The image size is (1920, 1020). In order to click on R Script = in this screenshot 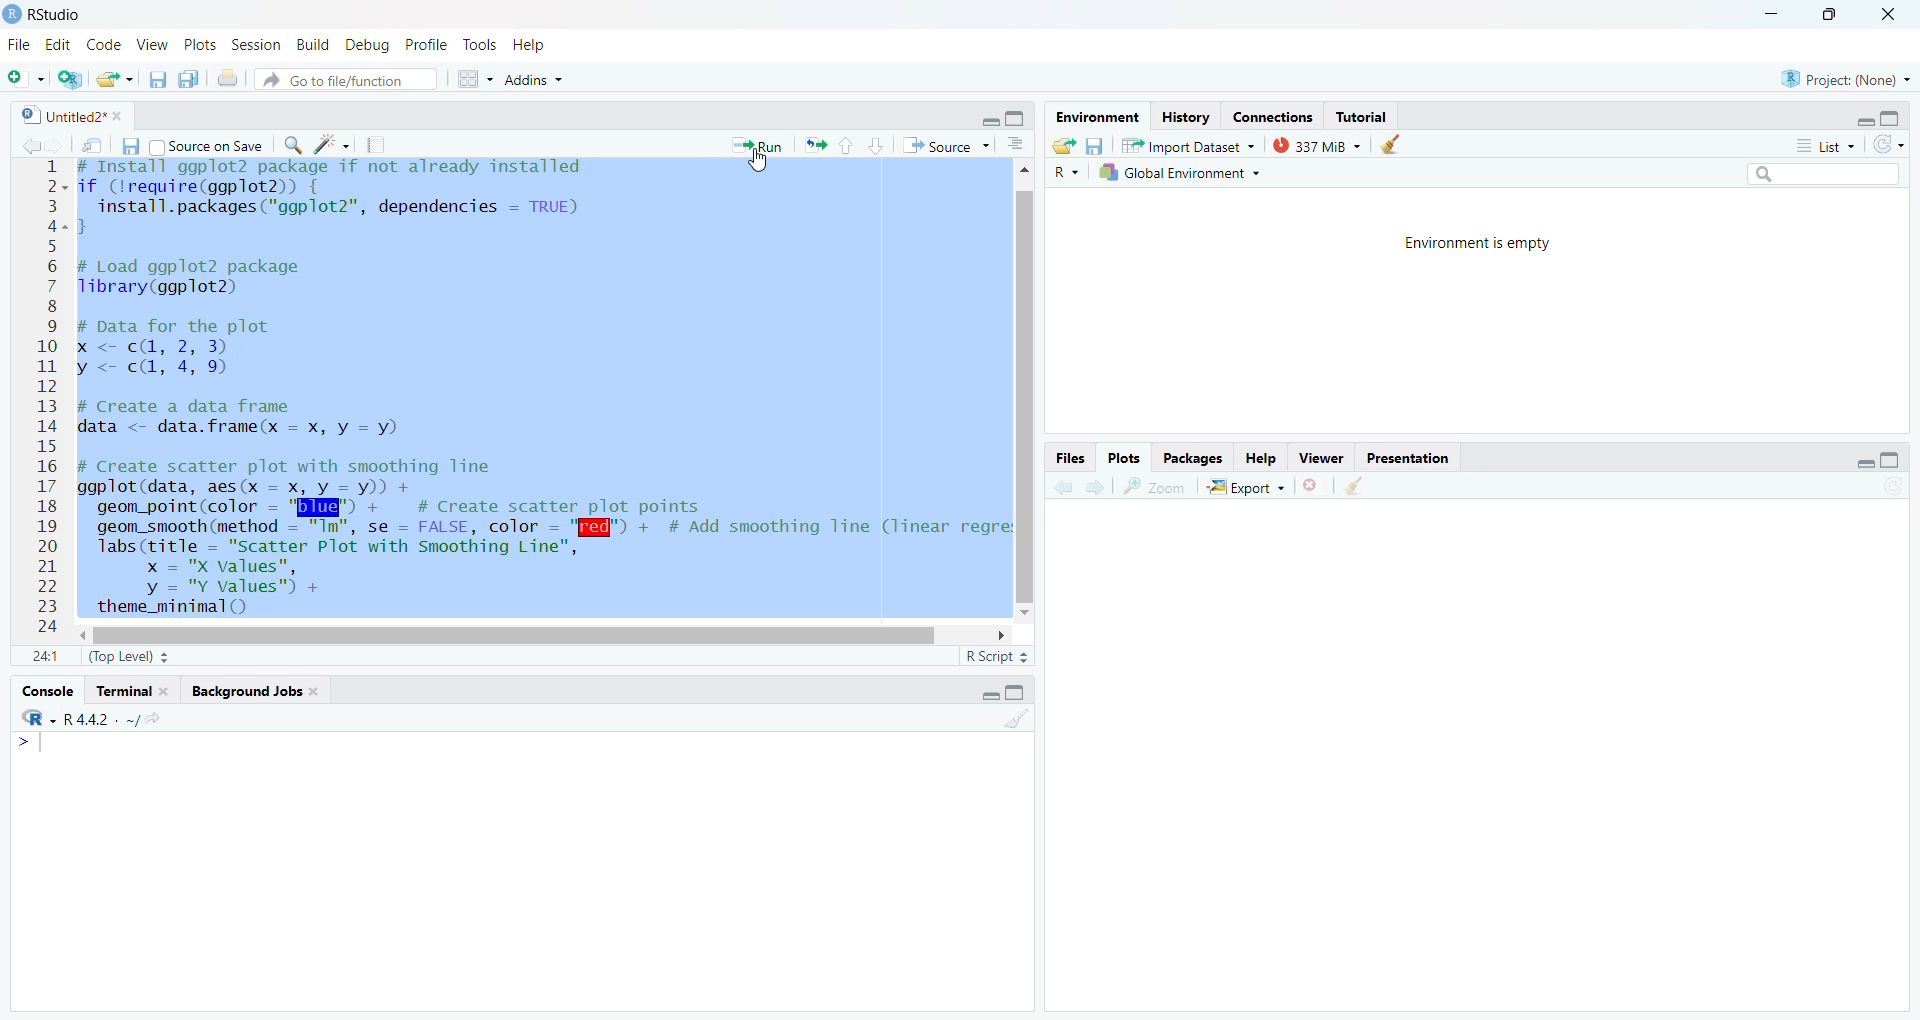, I will do `click(994, 656)`.